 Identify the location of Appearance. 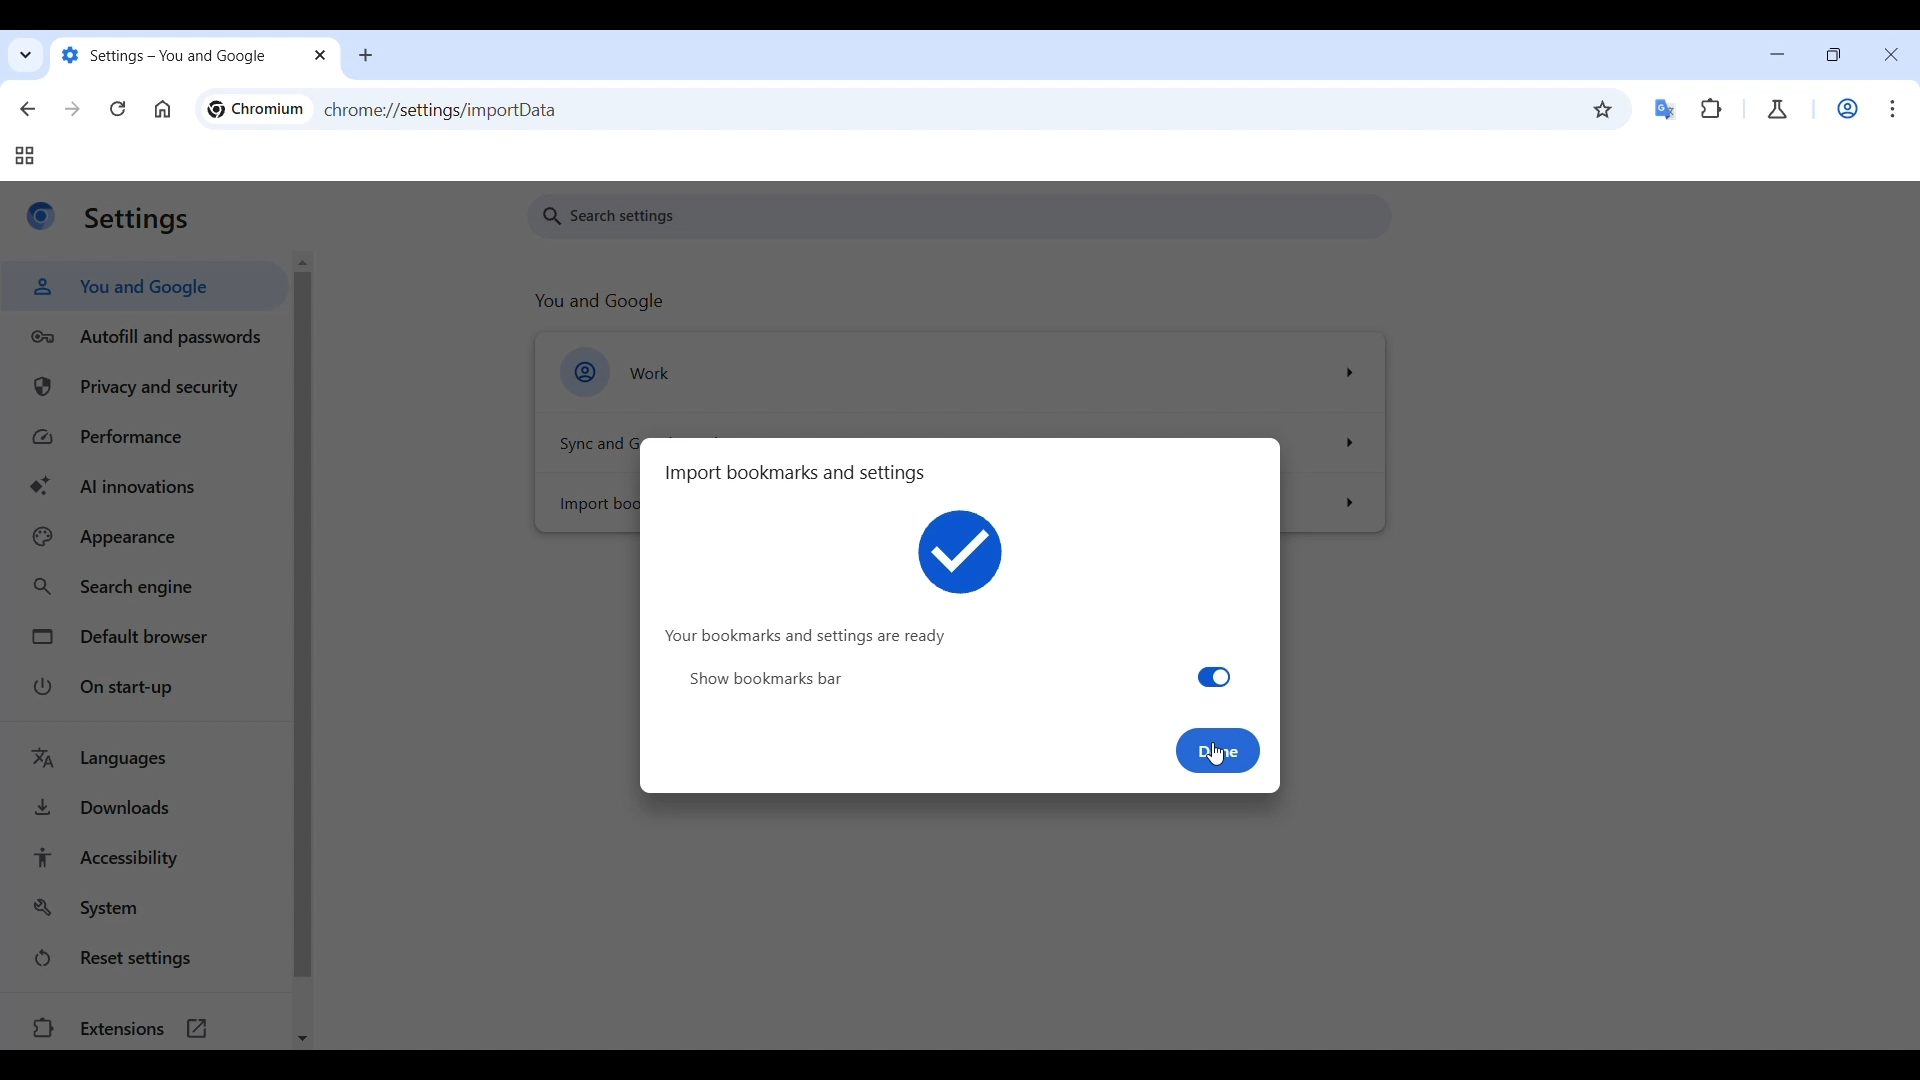
(149, 537).